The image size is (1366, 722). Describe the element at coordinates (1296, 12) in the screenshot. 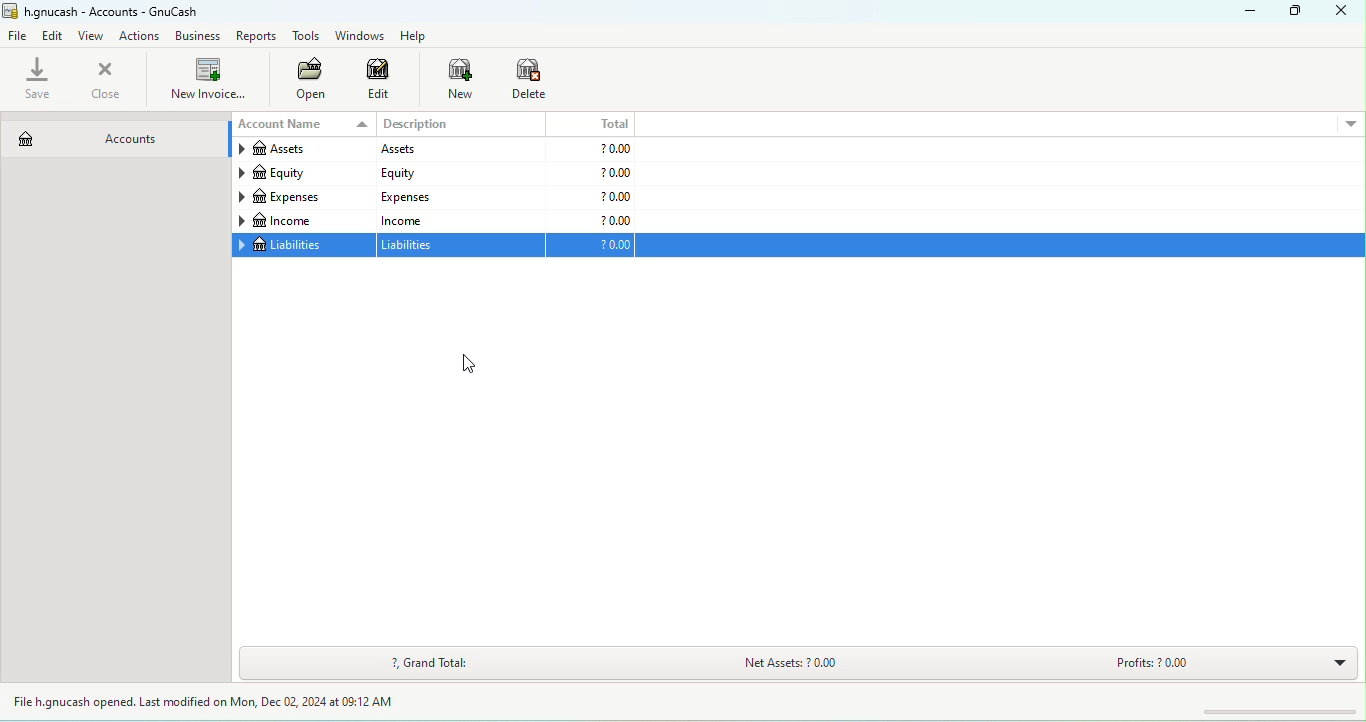

I see `maximize` at that location.